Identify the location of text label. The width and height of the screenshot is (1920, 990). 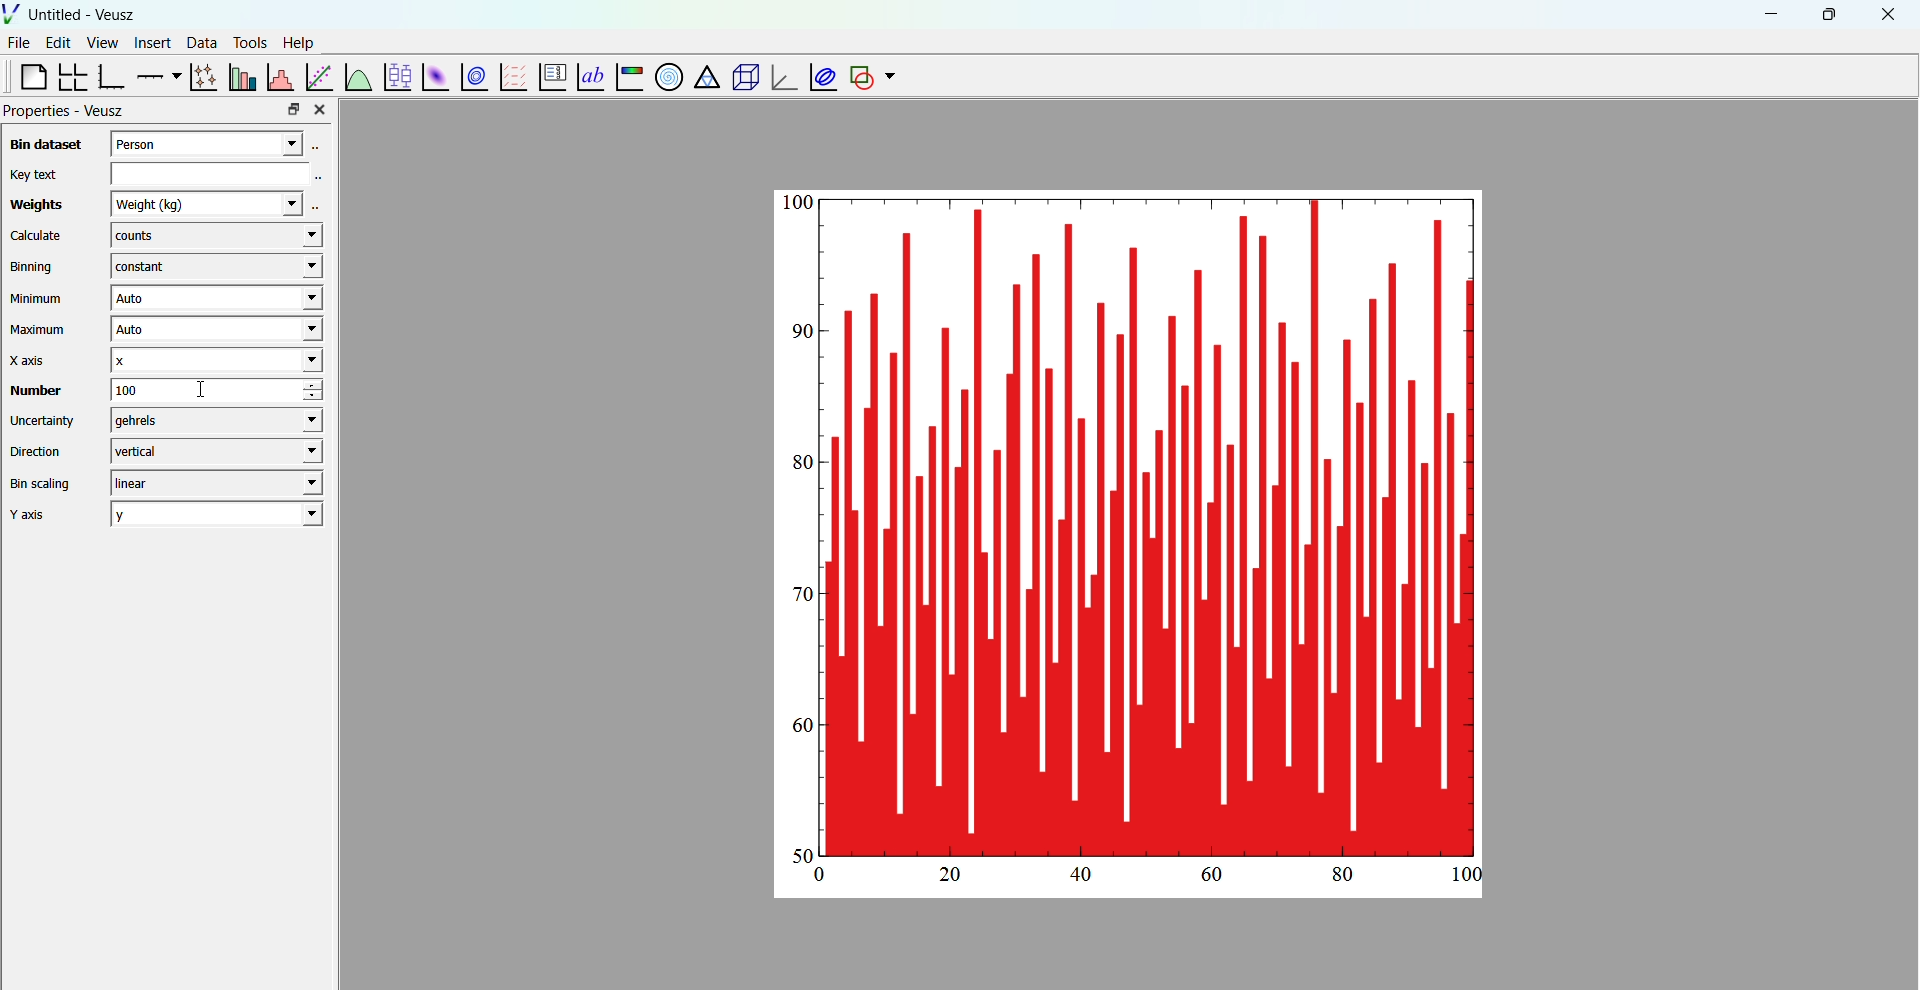
(588, 75).